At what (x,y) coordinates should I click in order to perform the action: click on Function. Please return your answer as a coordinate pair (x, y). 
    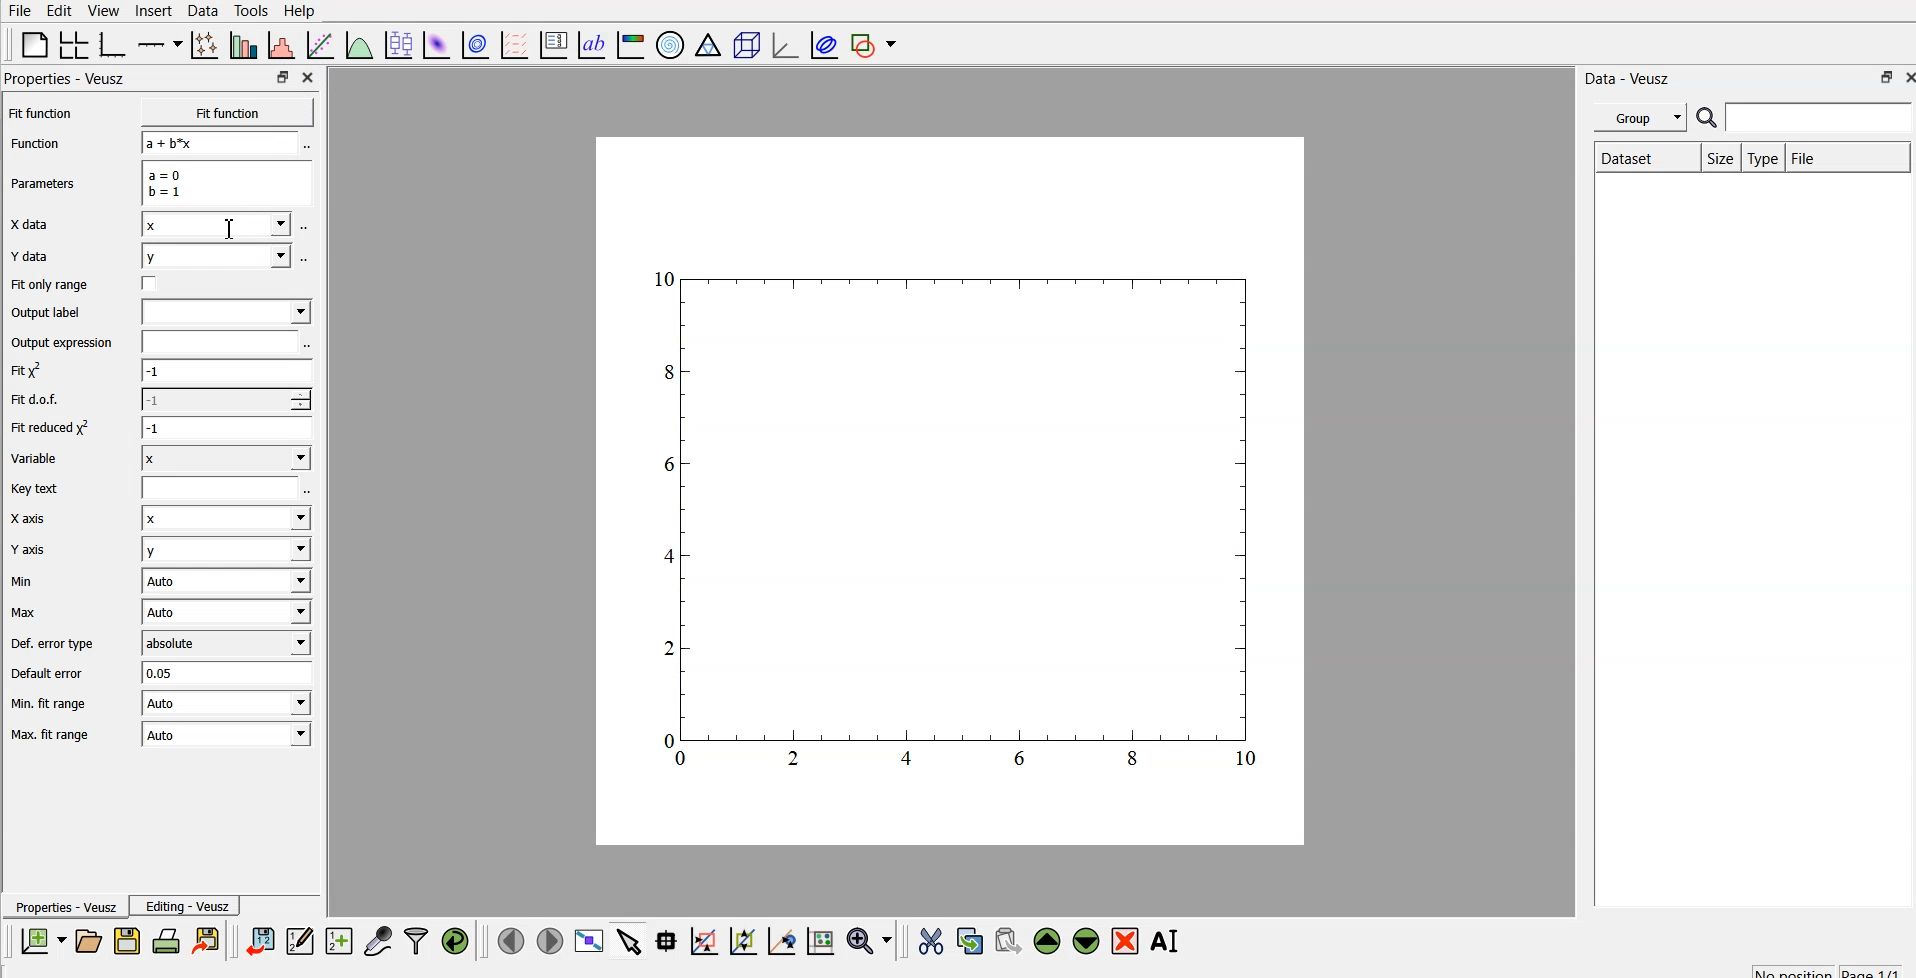
    Looking at the image, I should click on (55, 145).